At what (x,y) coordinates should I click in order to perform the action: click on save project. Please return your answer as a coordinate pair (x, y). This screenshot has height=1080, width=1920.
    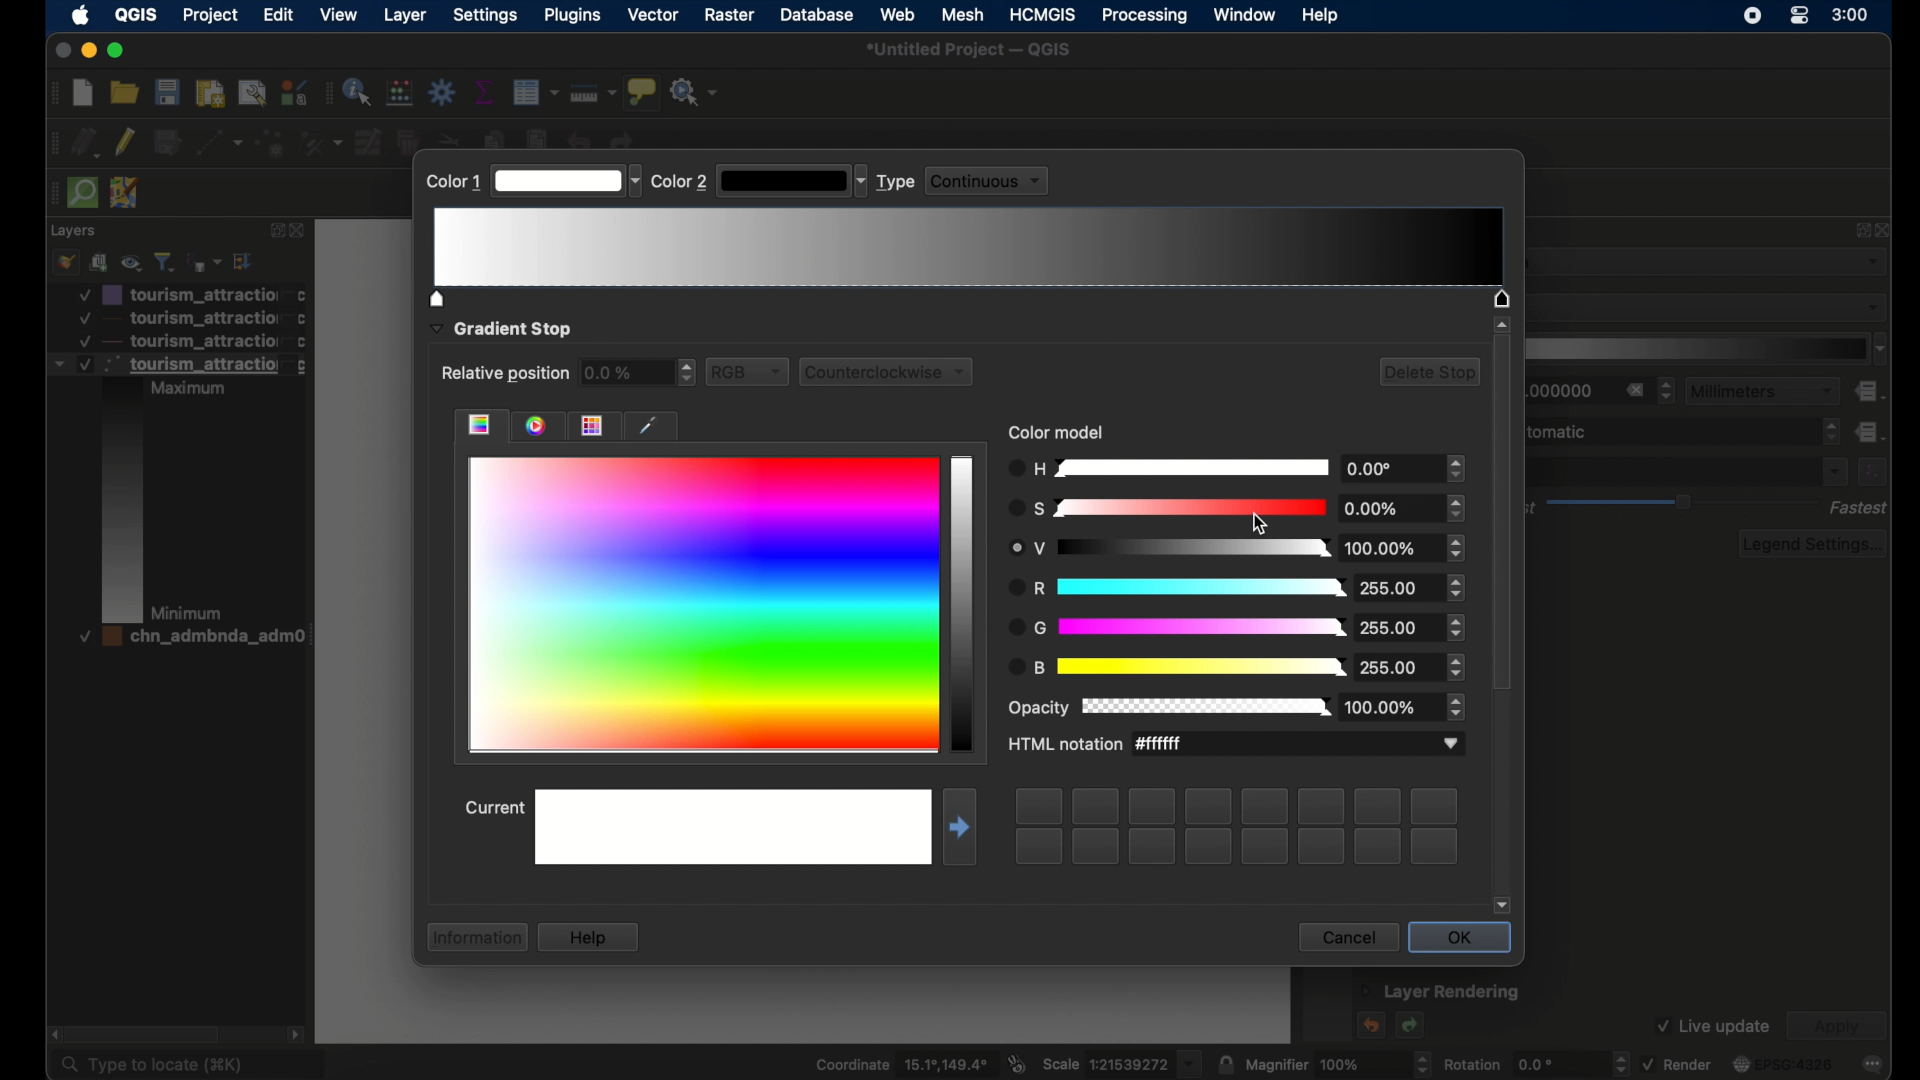
    Looking at the image, I should click on (169, 92).